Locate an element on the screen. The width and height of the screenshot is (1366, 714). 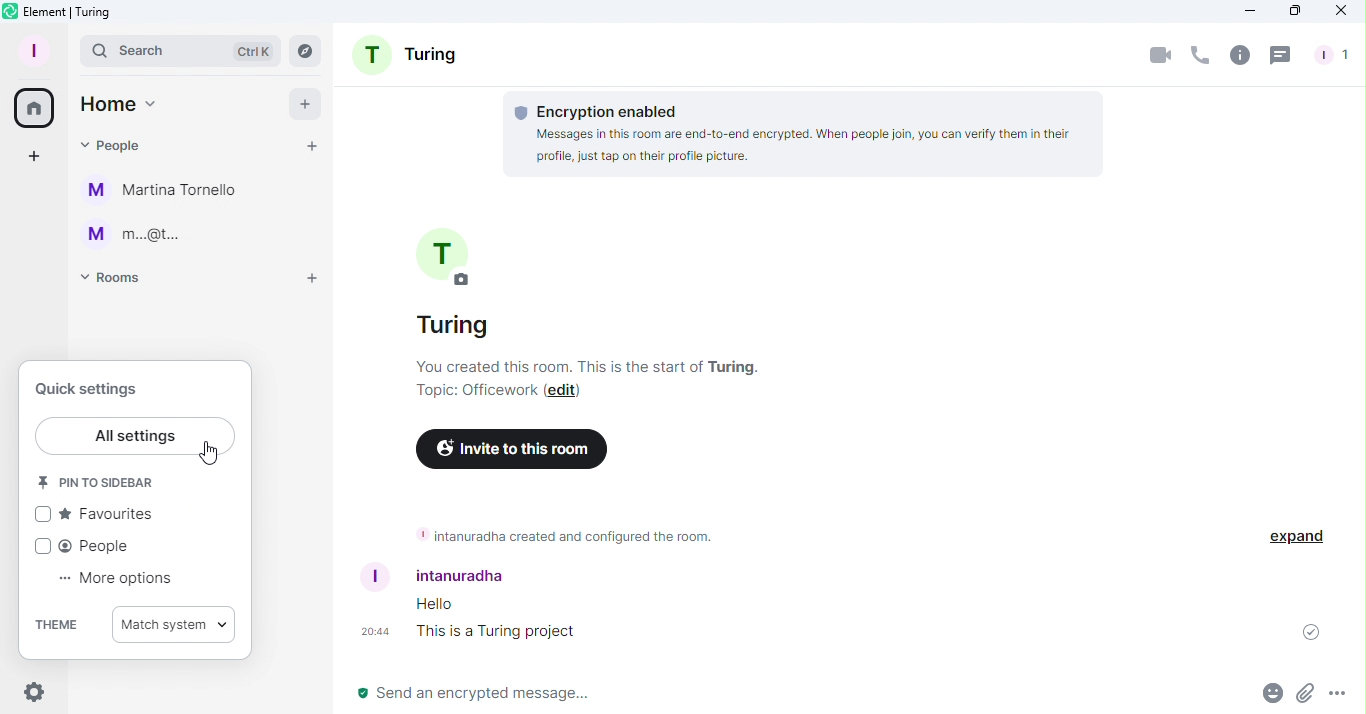
Emoji is located at coordinates (1270, 692).